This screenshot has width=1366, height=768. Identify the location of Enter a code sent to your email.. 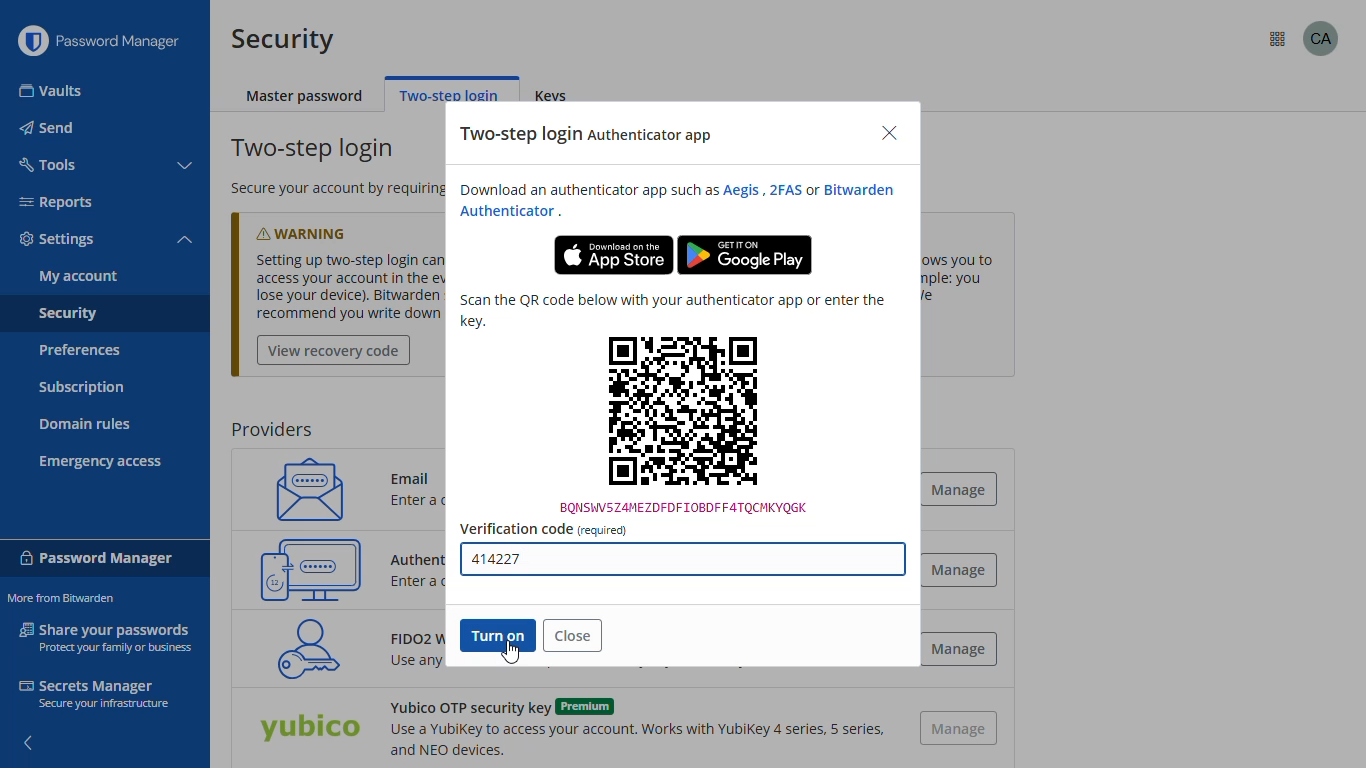
(440, 504).